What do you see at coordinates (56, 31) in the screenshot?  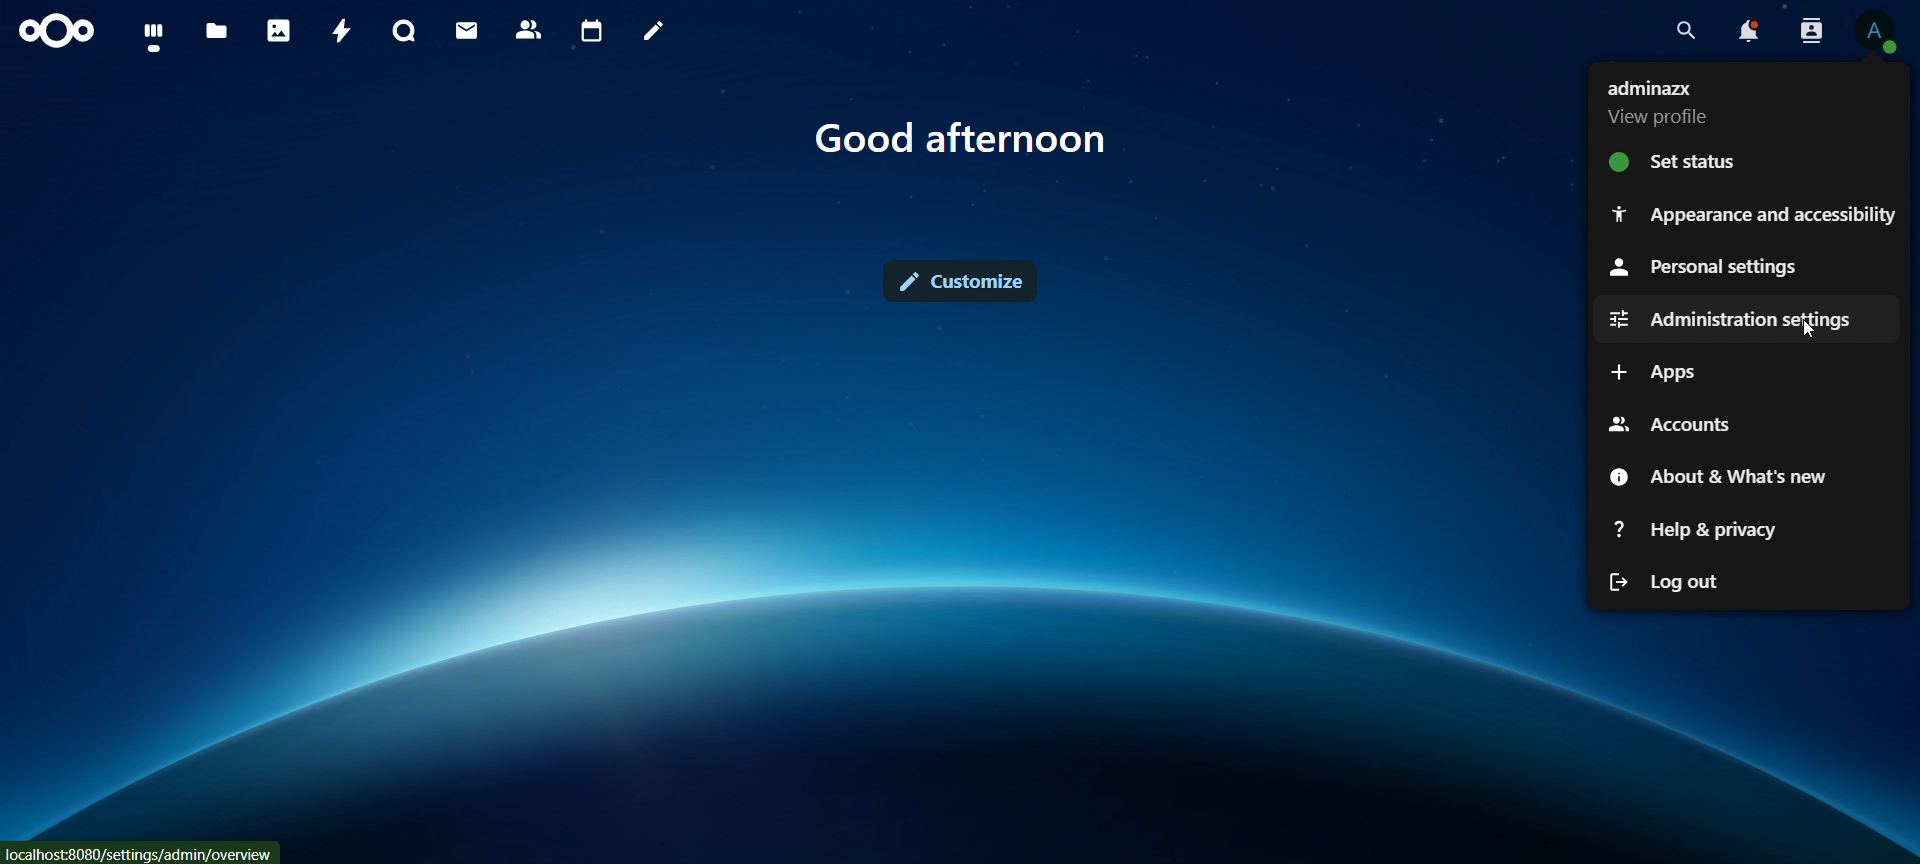 I see `icon` at bounding box center [56, 31].